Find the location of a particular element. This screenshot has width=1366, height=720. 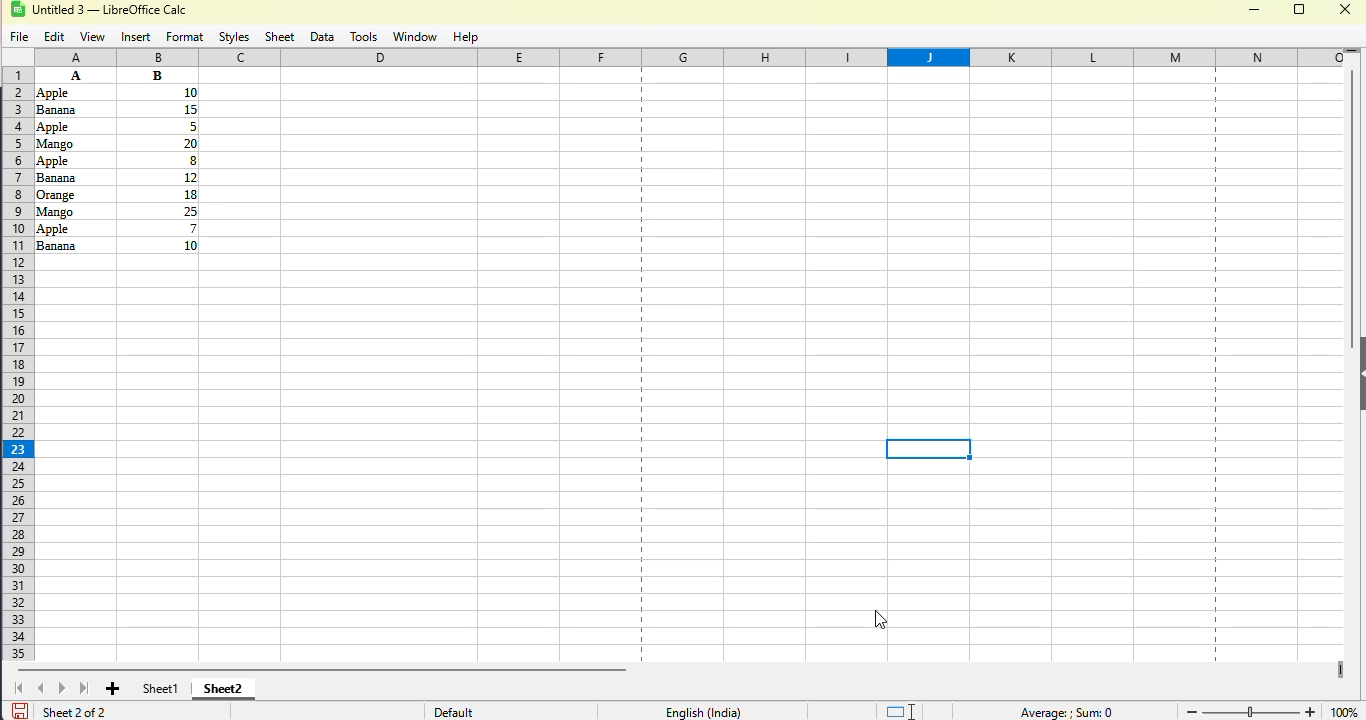

rows is located at coordinates (14, 364).